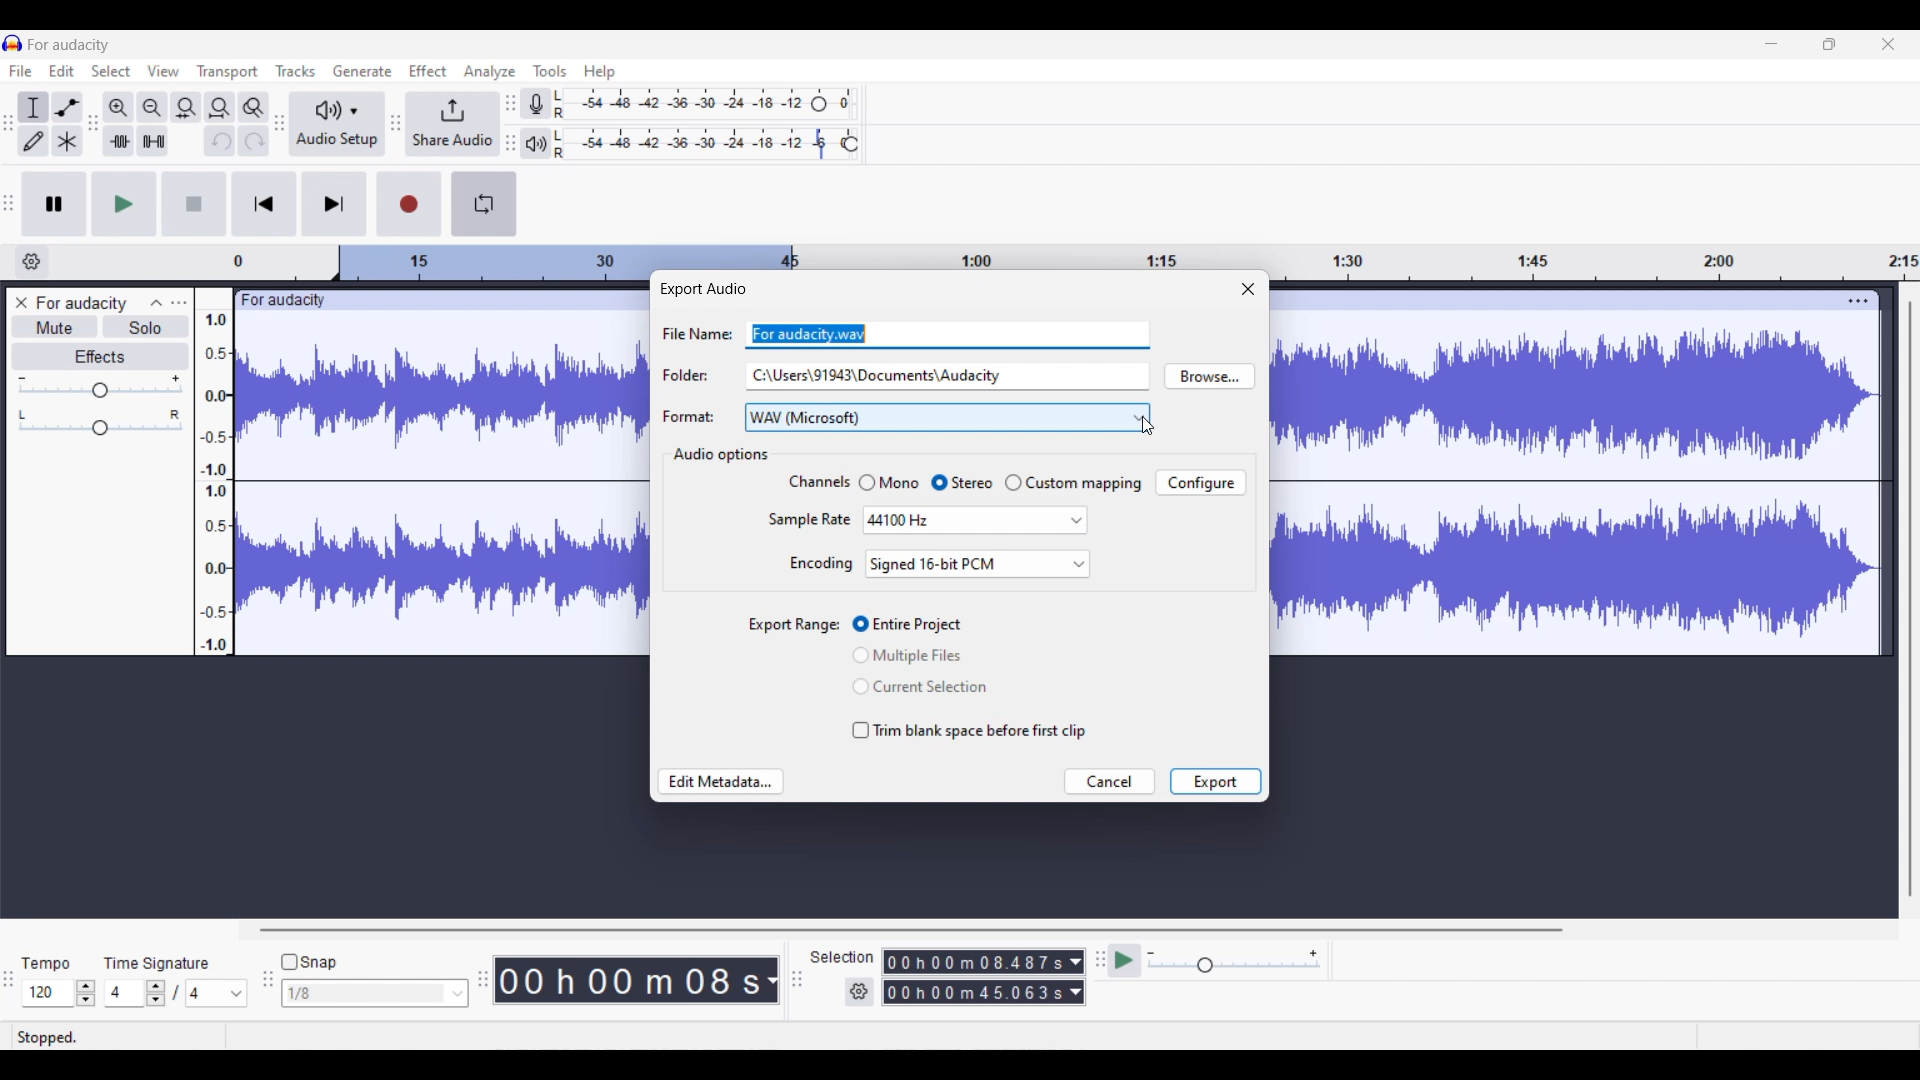 The width and height of the screenshot is (1920, 1080). Describe the element at coordinates (33, 141) in the screenshot. I see `Draw tool` at that location.